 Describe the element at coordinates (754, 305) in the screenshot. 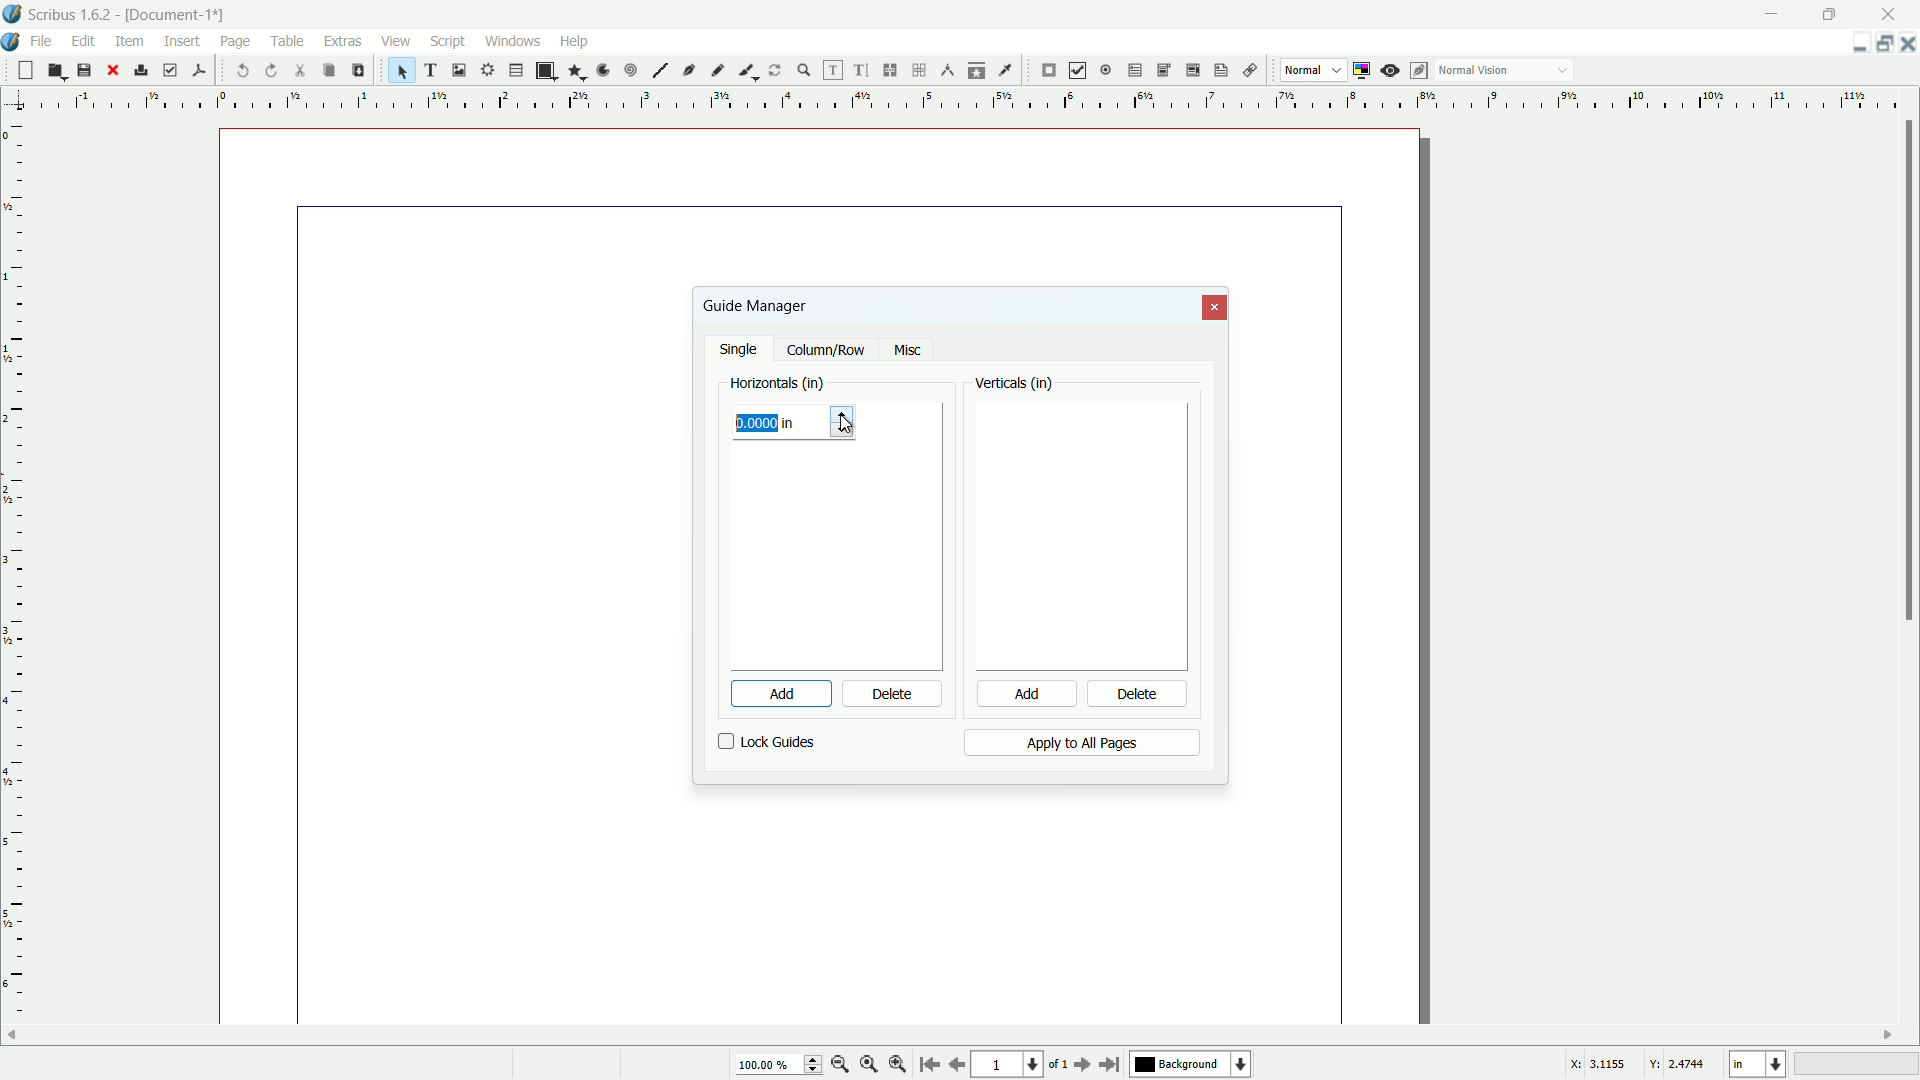

I see `guide manager` at that location.